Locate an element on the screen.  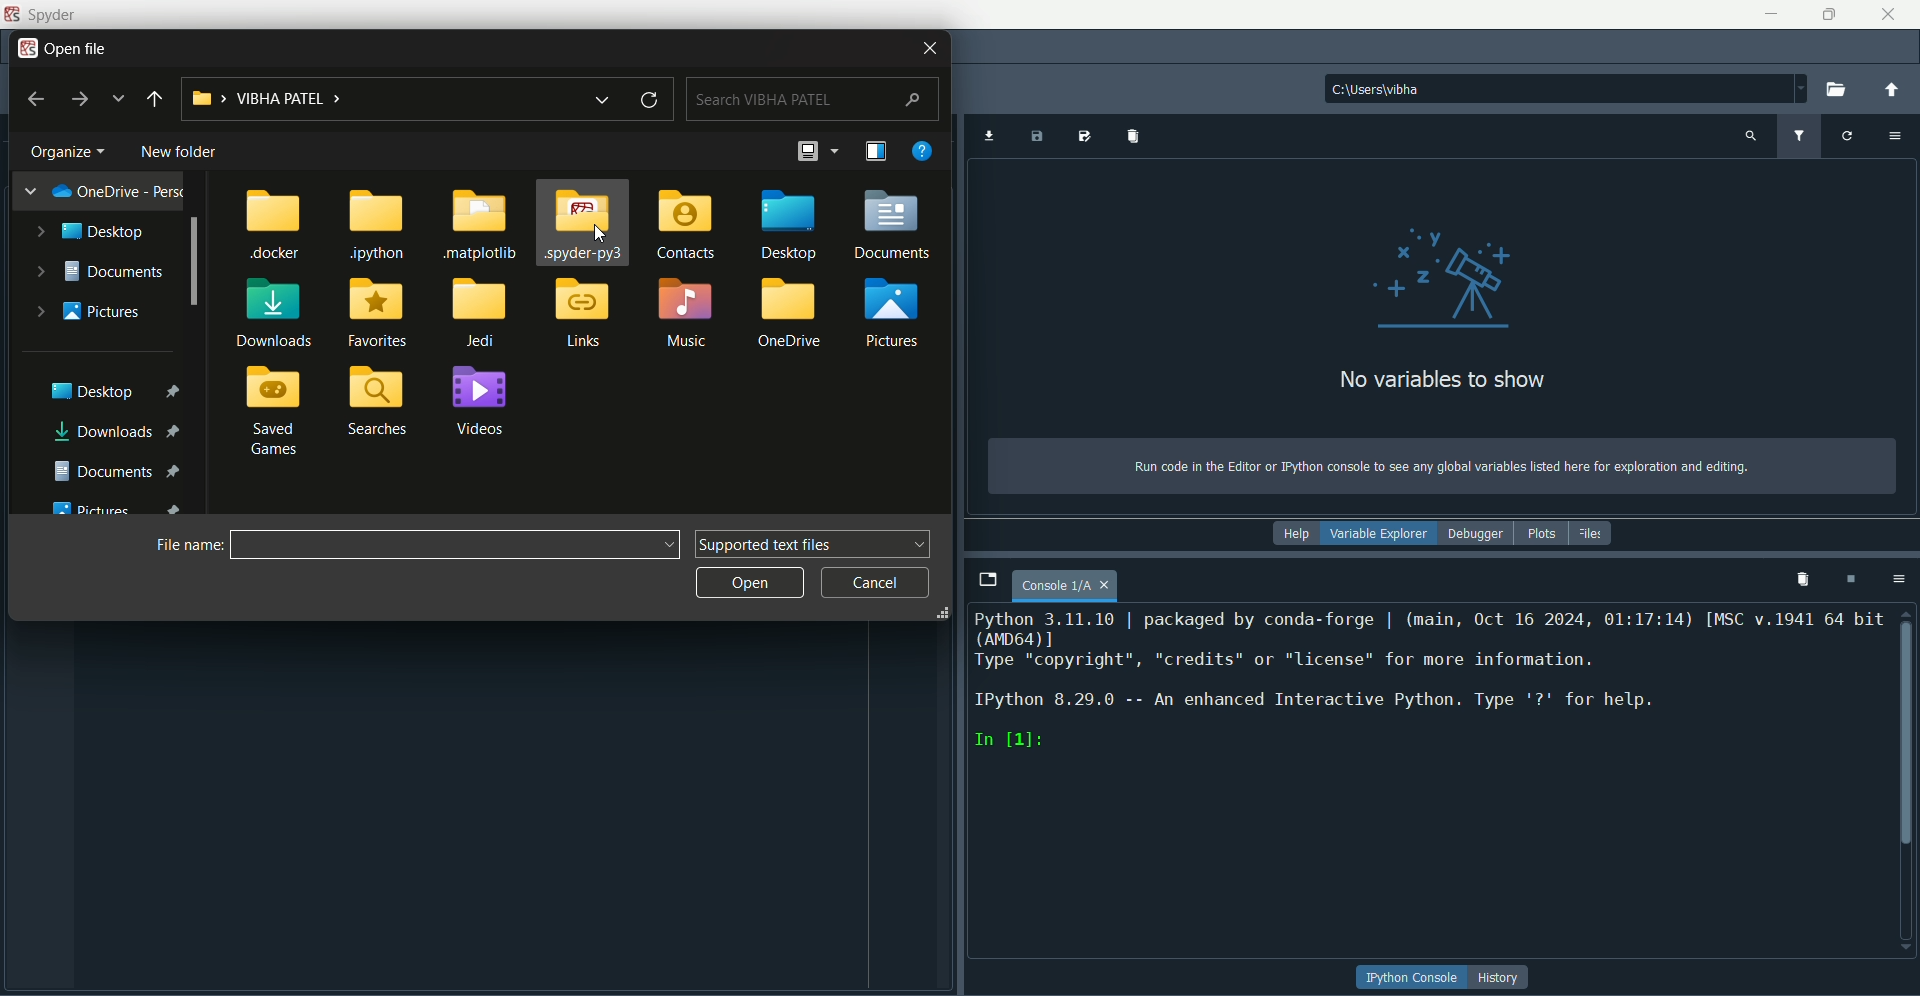
folder is located at coordinates (791, 223).